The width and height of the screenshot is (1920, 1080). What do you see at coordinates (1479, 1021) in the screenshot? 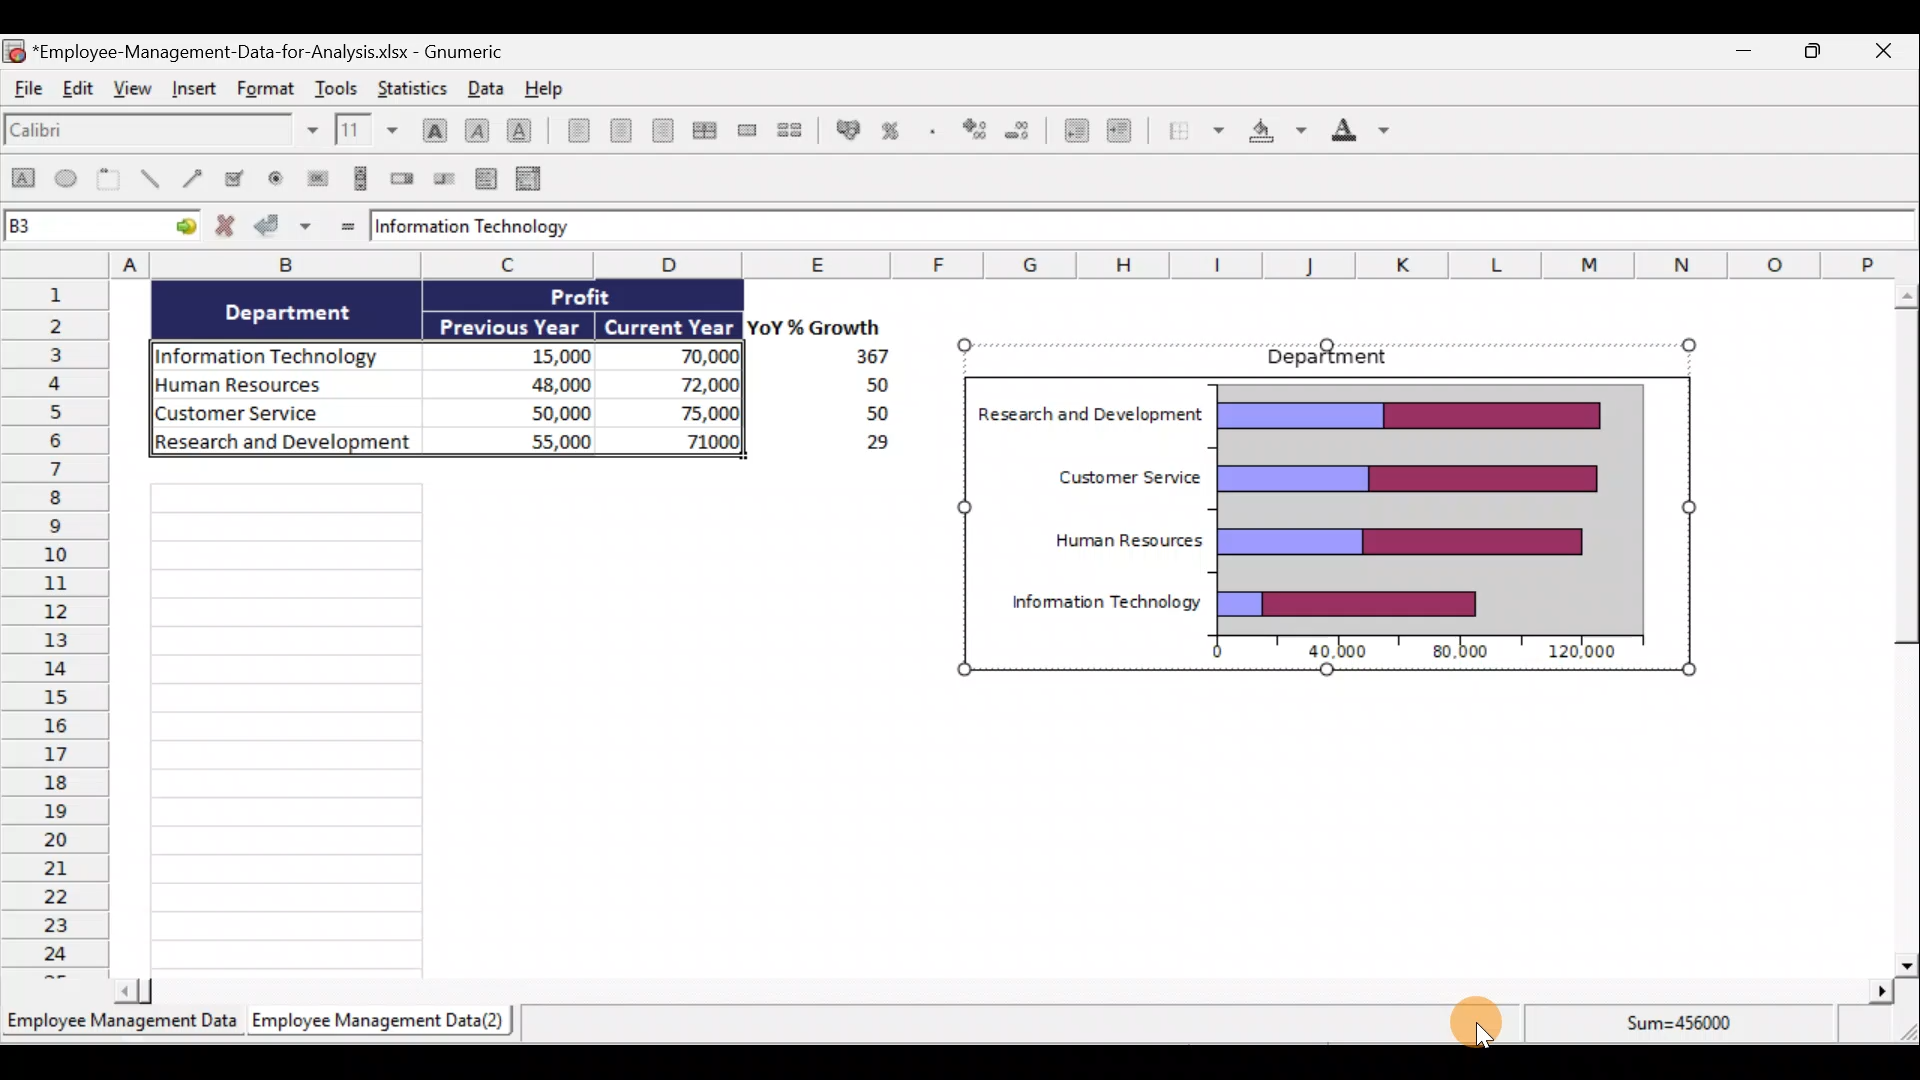
I see `Cursor` at bounding box center [1479, 1021].